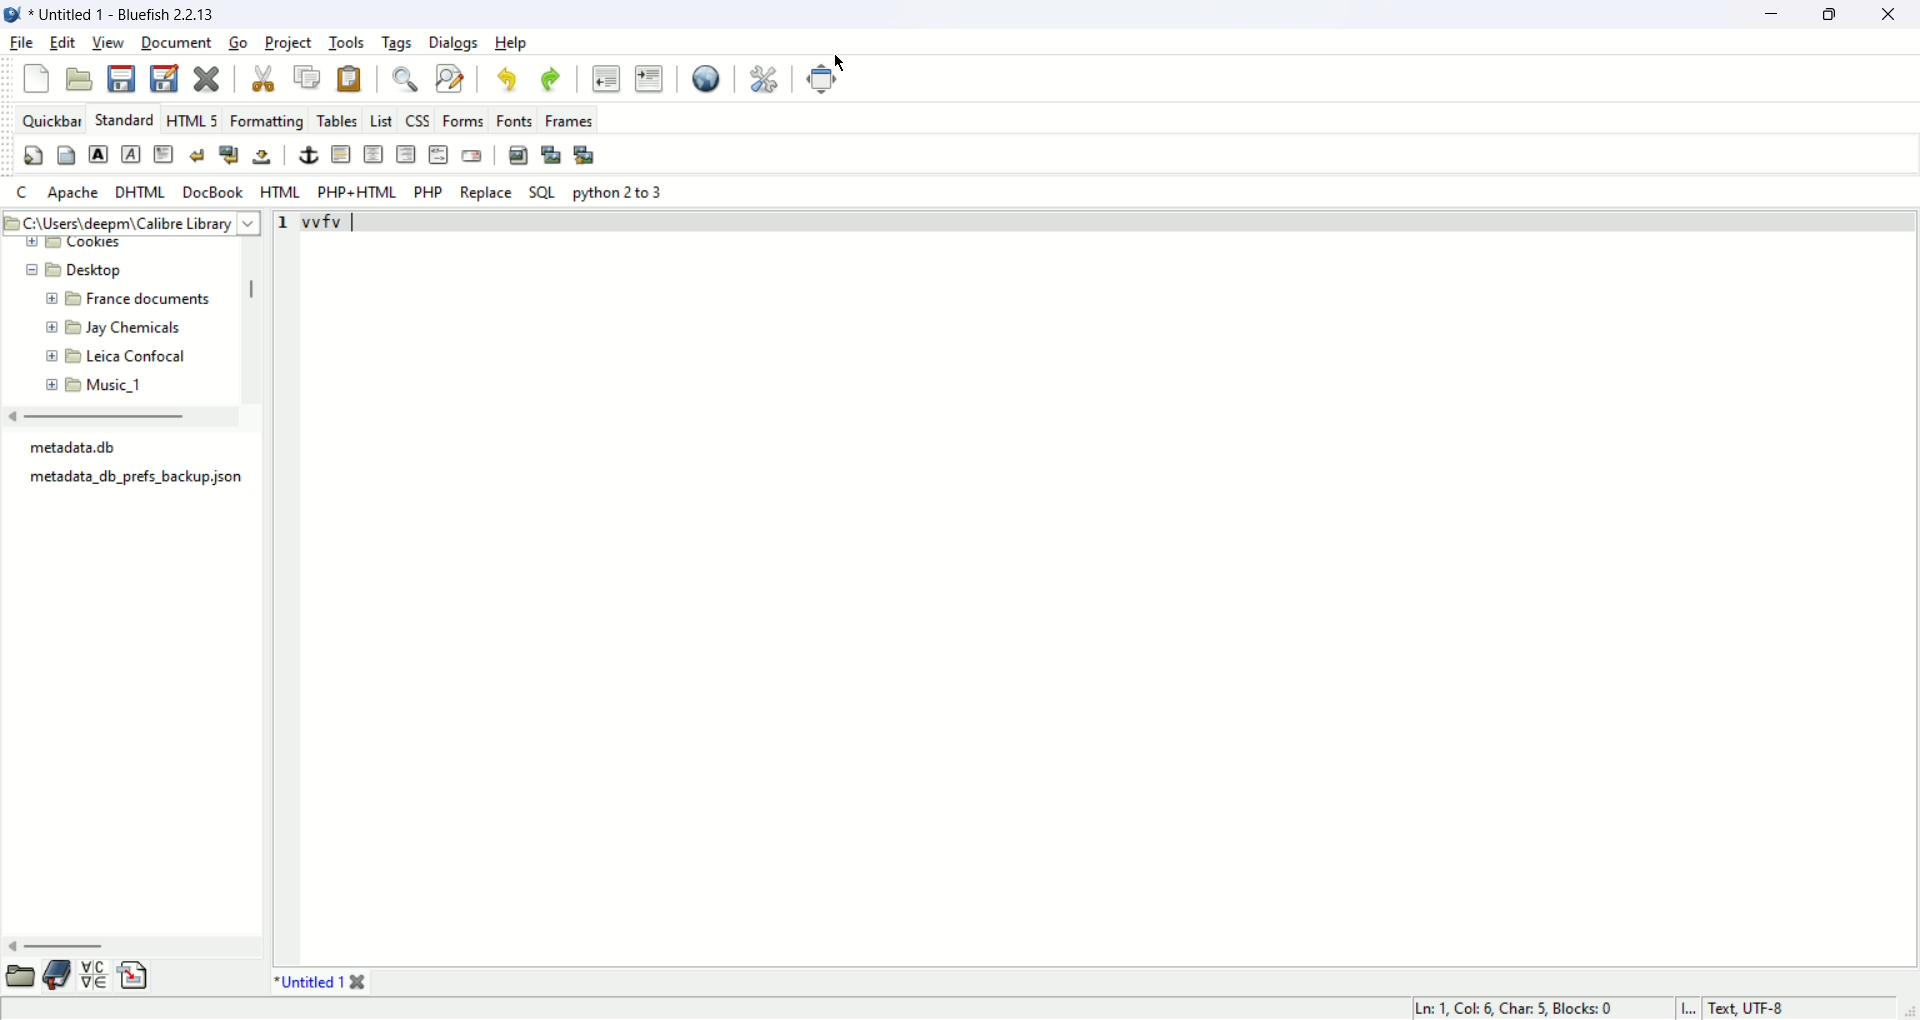  Describe the element at coordinates (268, 76) in the screenshot. I see `cut` at that location.